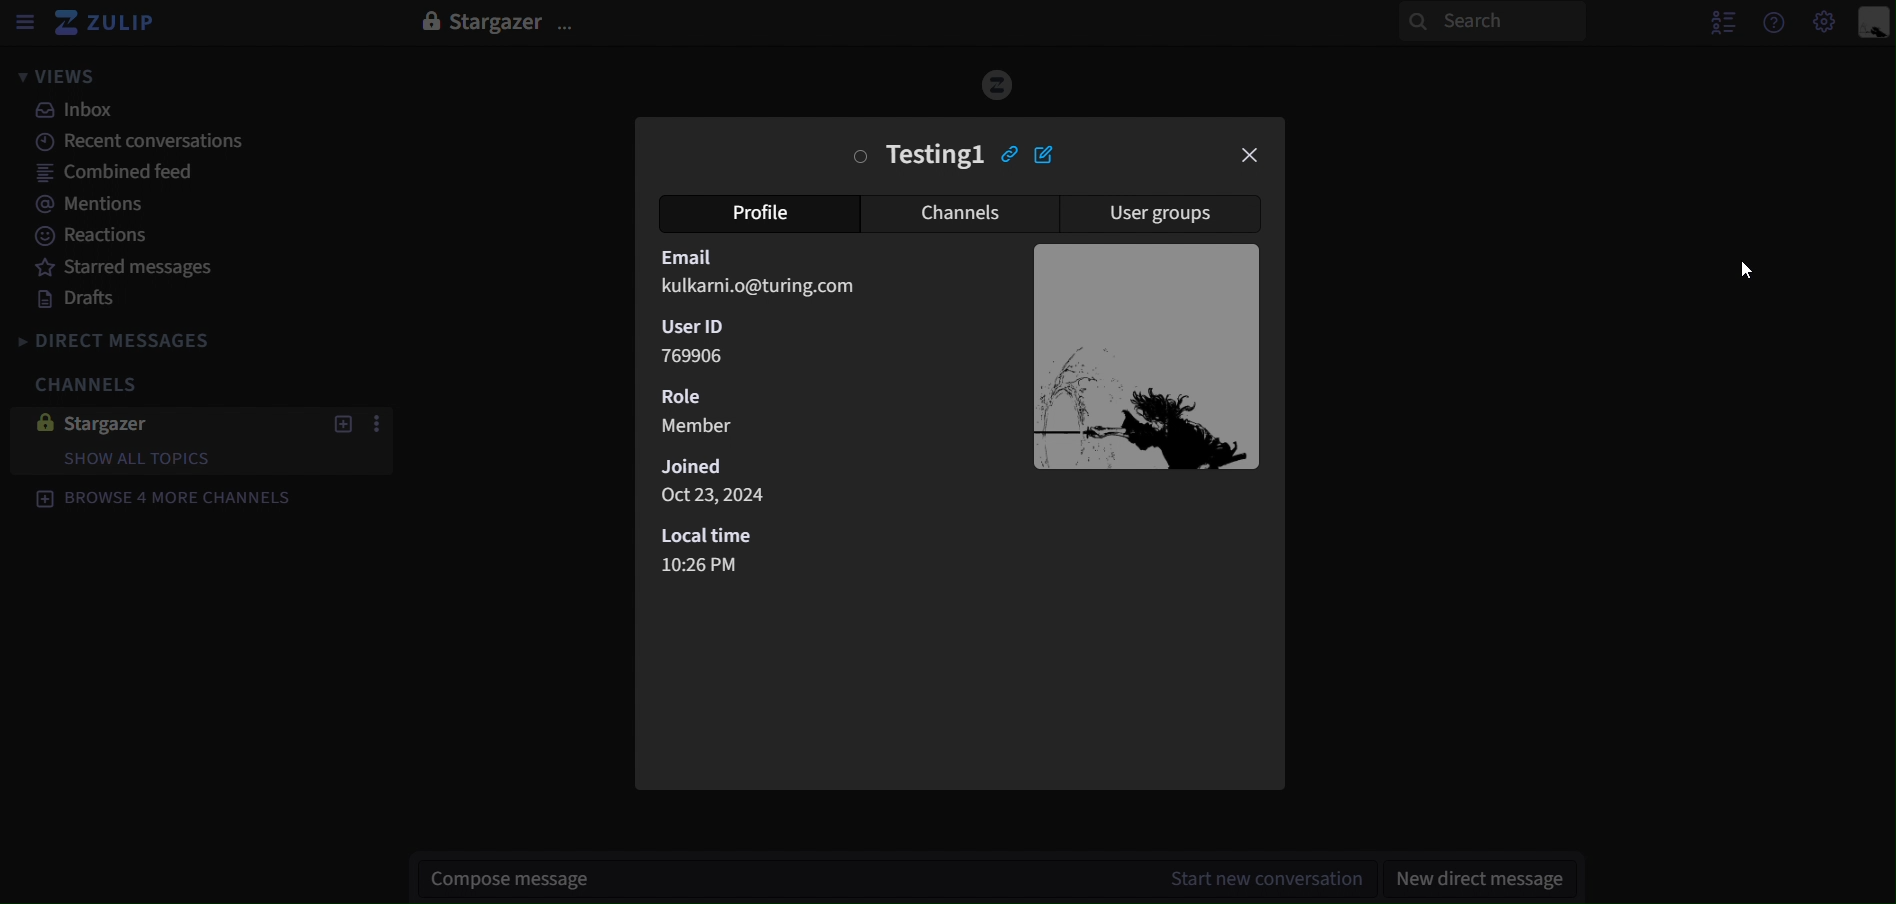 The image size is (1896, 904). Describe the element at coordinates (705, 342) in the screenshot. I see `User ID
769906` at that location.